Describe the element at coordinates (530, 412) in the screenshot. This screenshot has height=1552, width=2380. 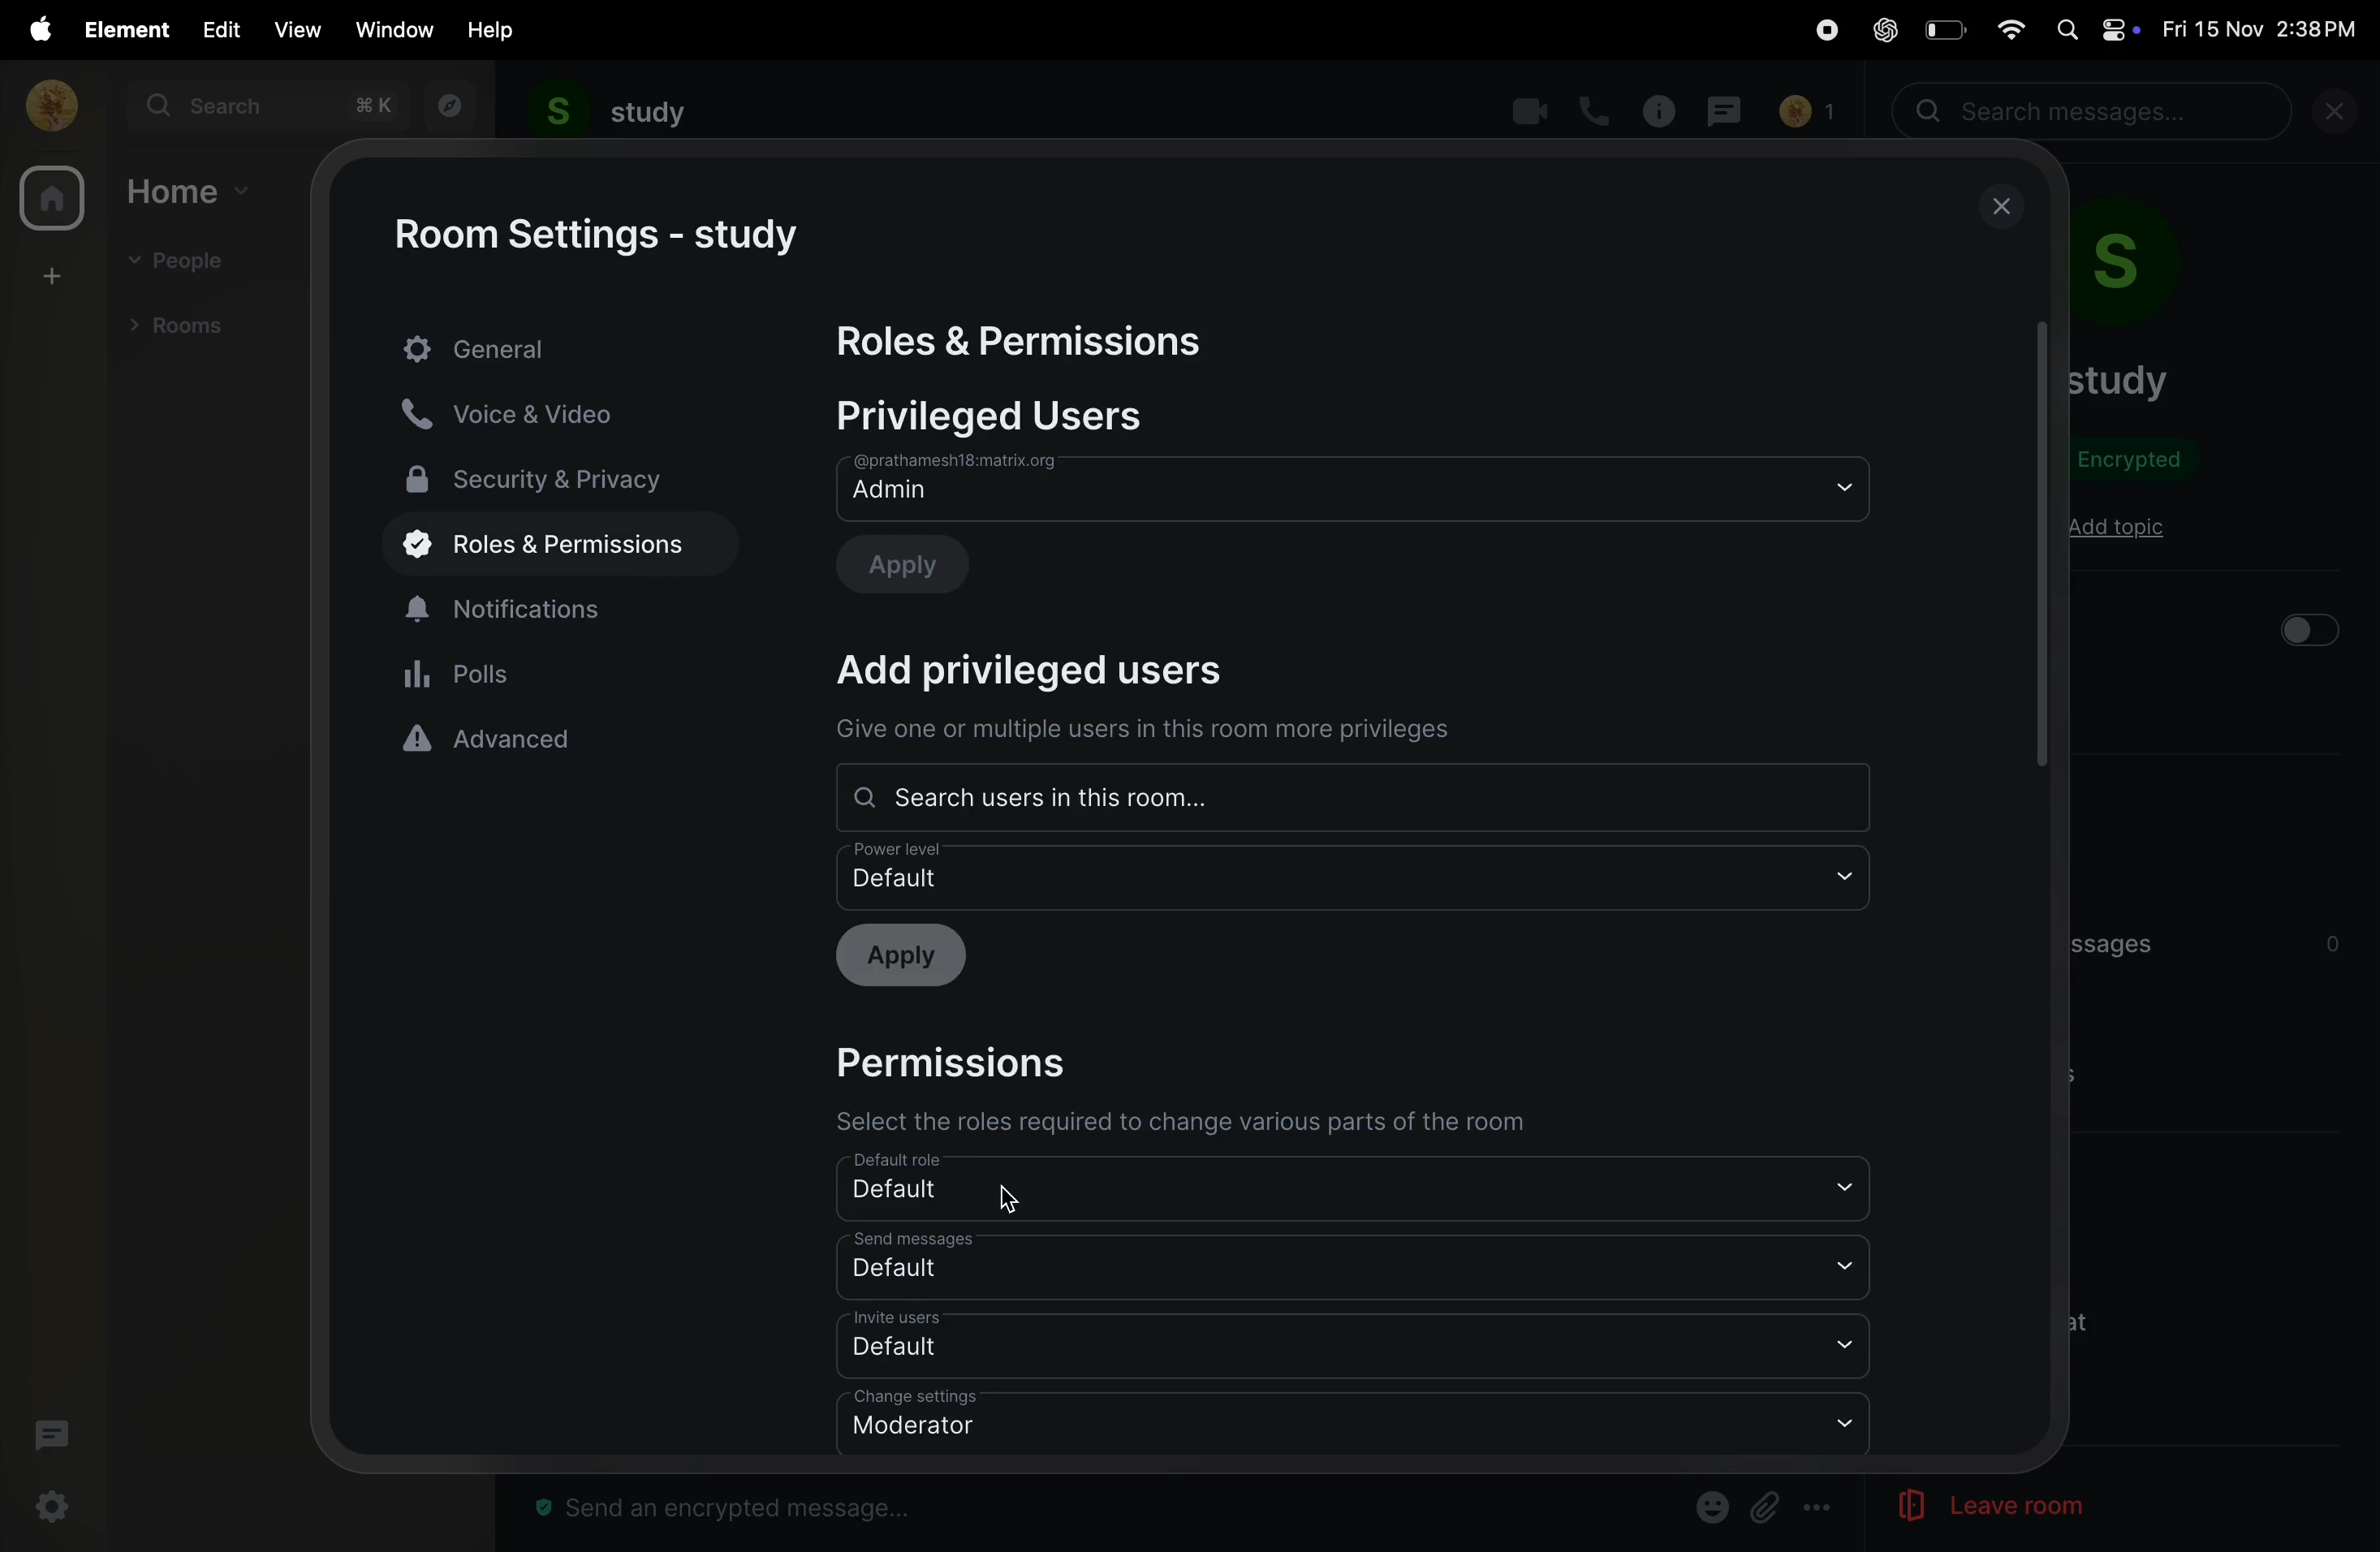
I see `voice and video` at that location.